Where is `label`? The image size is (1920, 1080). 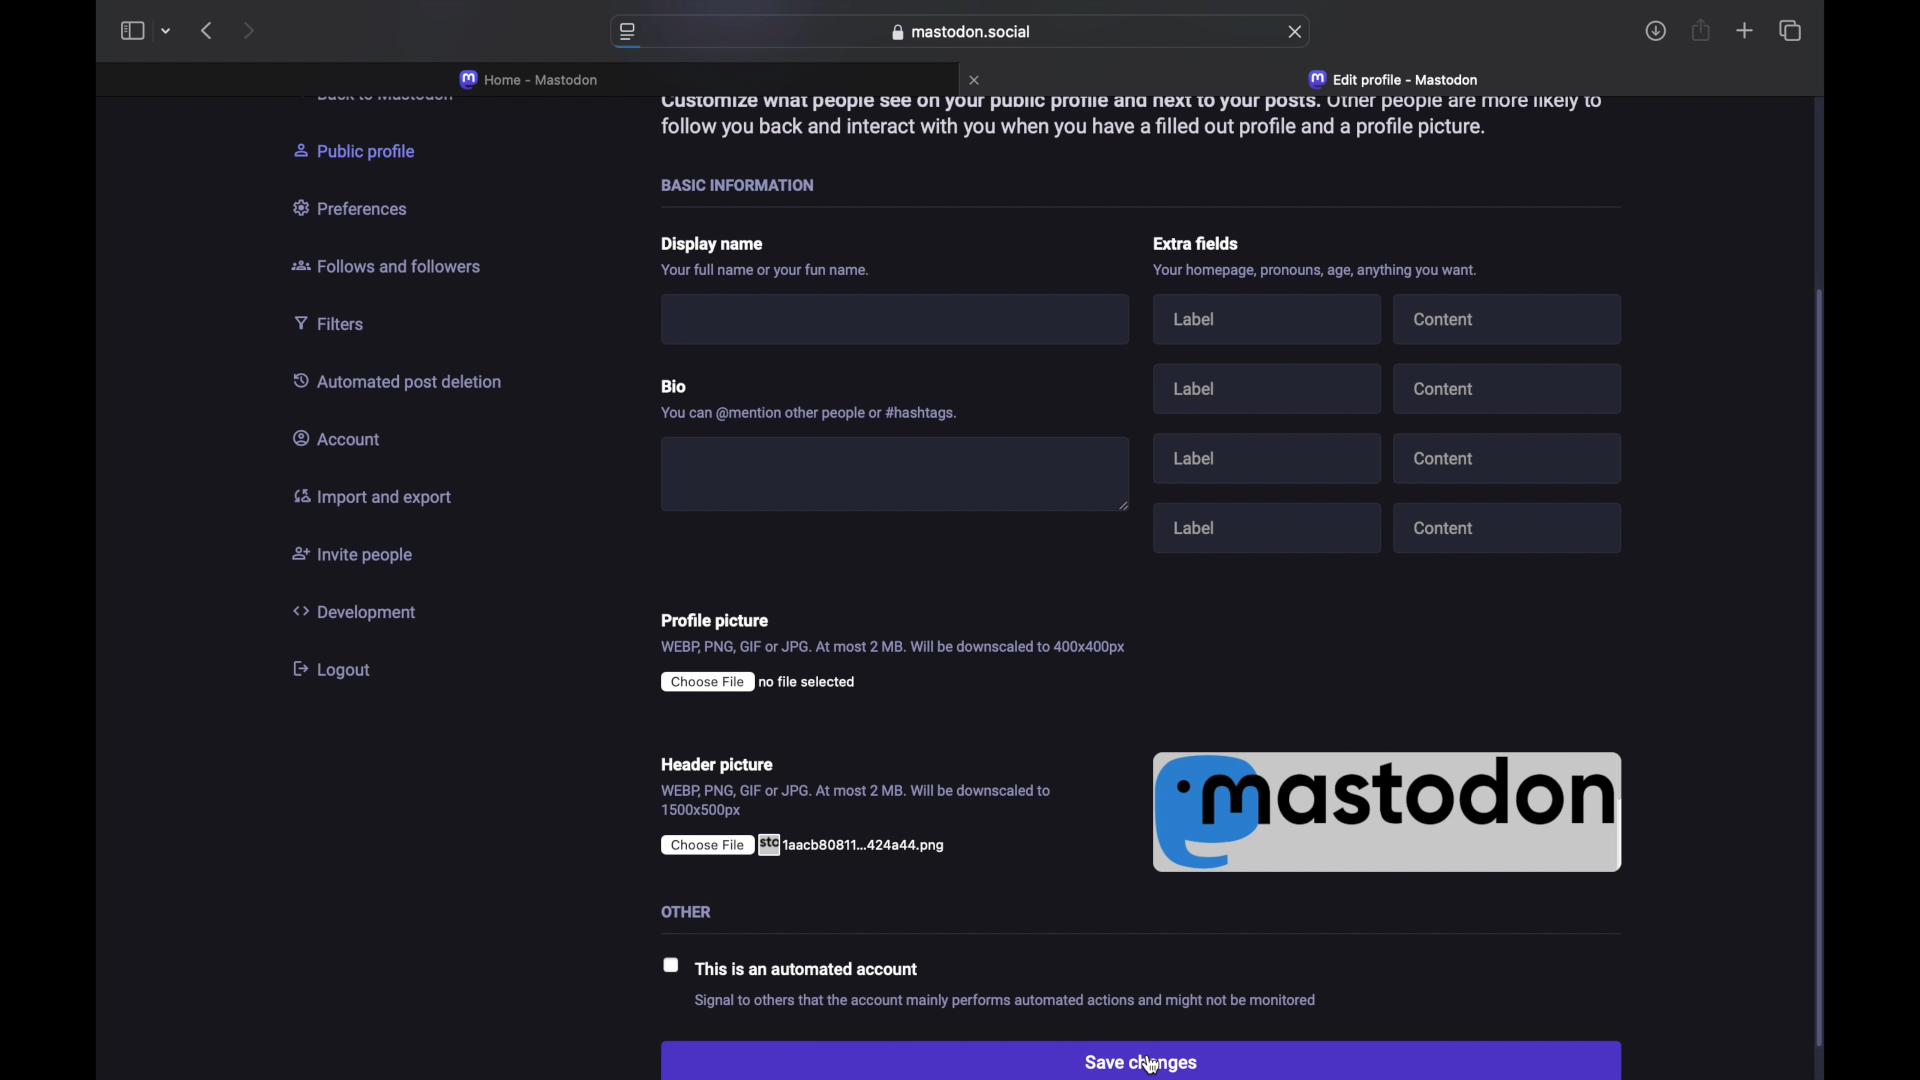
label is located at coordinates (1271, 322).